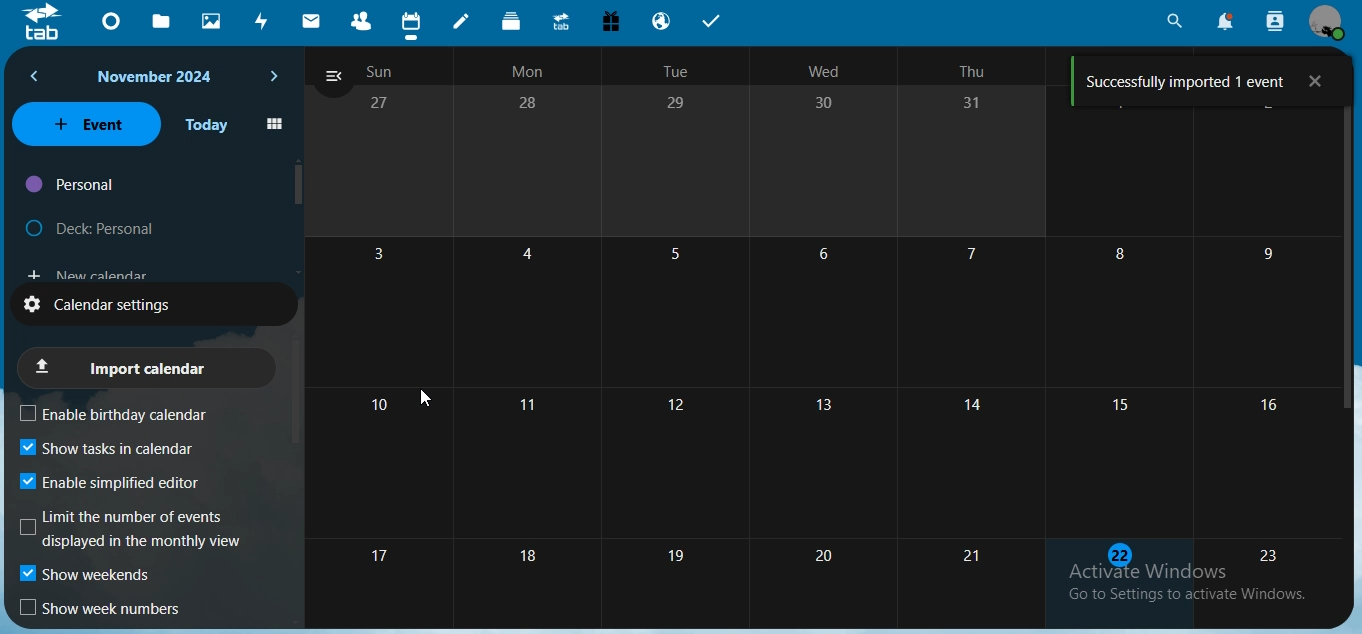 This screenshot has width=1362, height=634. I want to click on today, so click(207, 125).